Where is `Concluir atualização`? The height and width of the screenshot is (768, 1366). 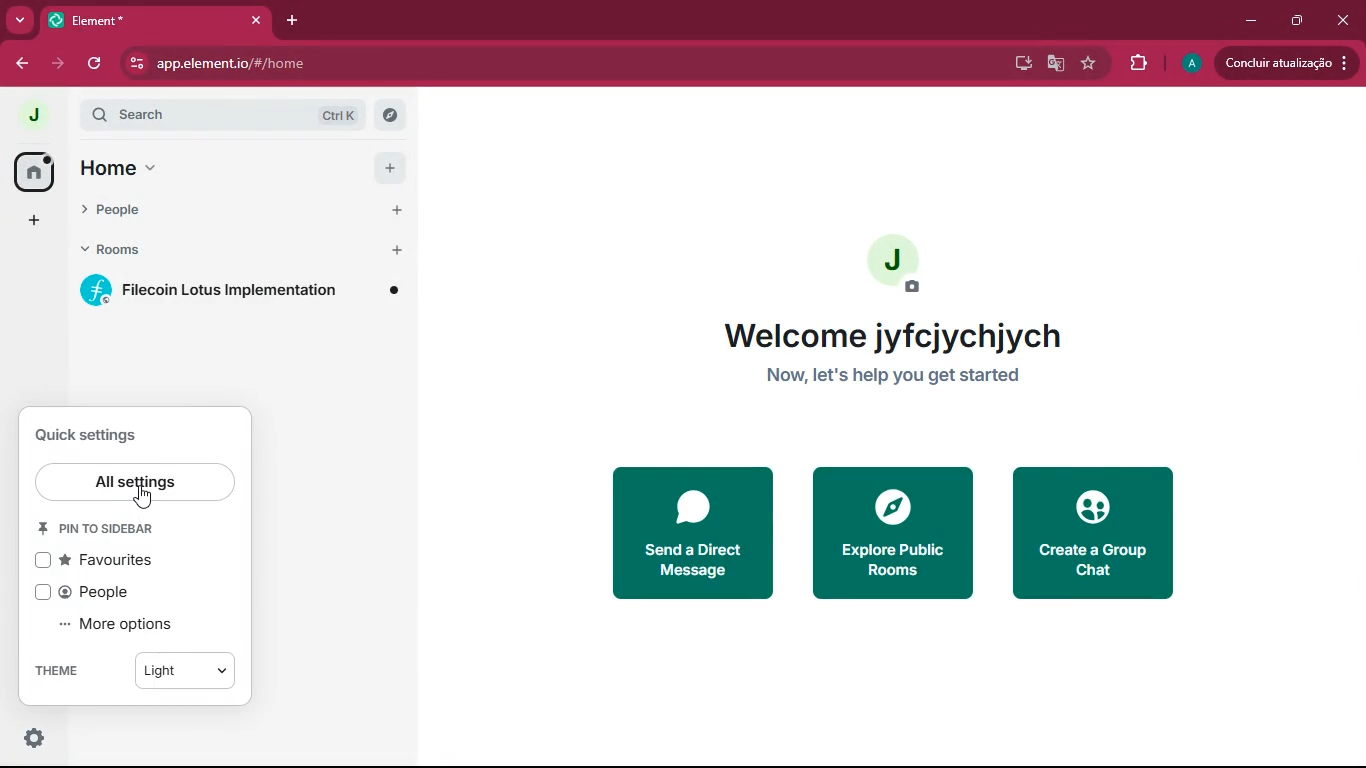 Concluir atualização is located at coordinates (1291, 63).